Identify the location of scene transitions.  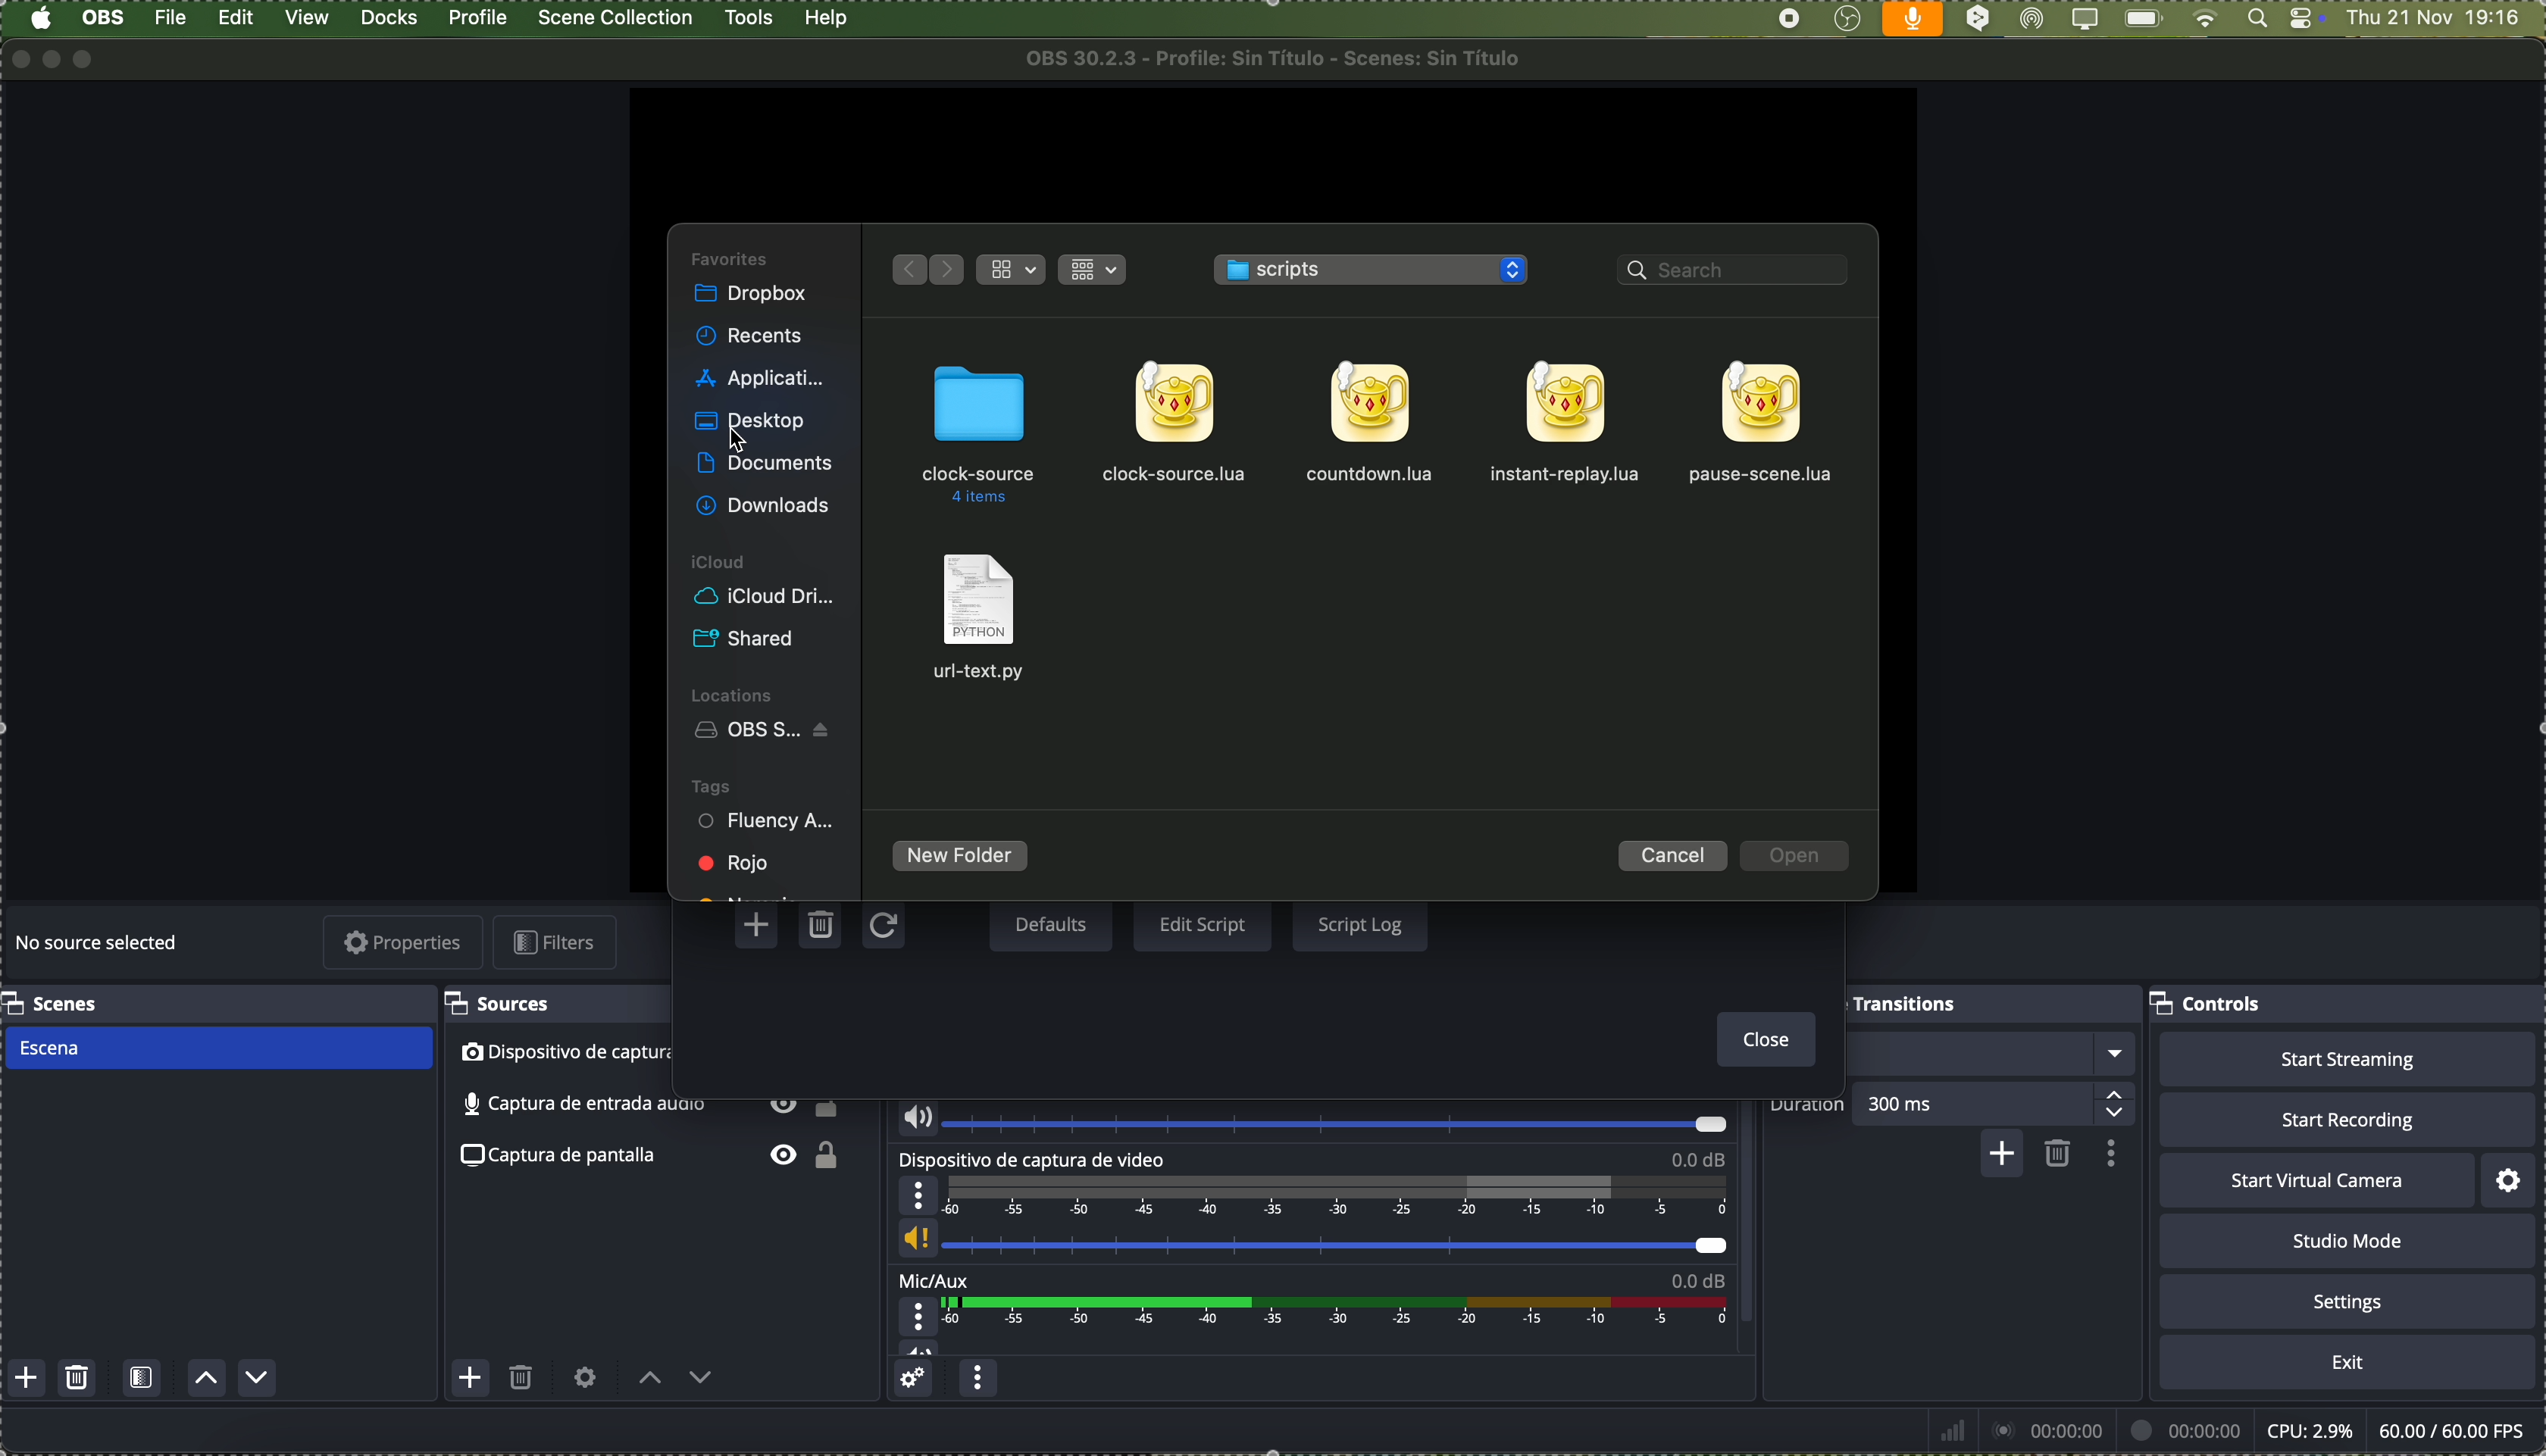
(1866, 1002).